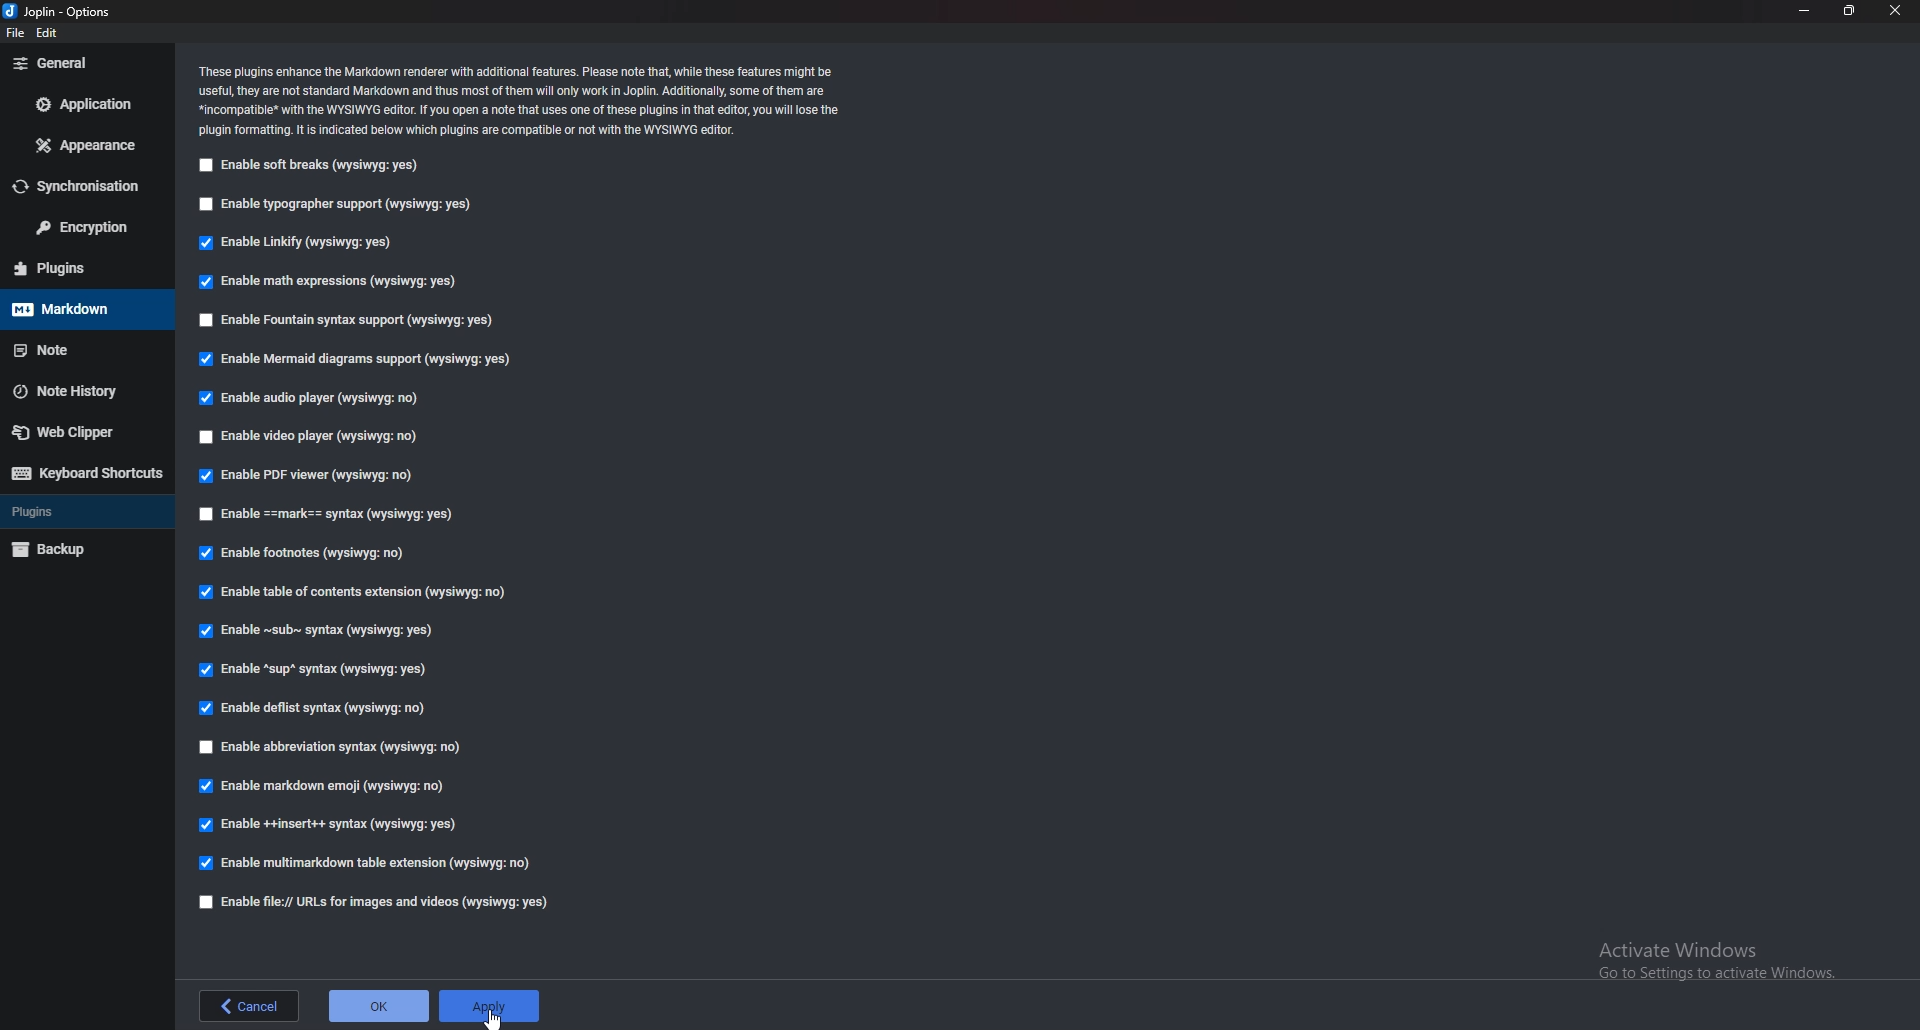 The height and width of the screenshot is (1030, 1920). I want to click on enable markdown emoji (wysiqyg:no), so click(319, 787).